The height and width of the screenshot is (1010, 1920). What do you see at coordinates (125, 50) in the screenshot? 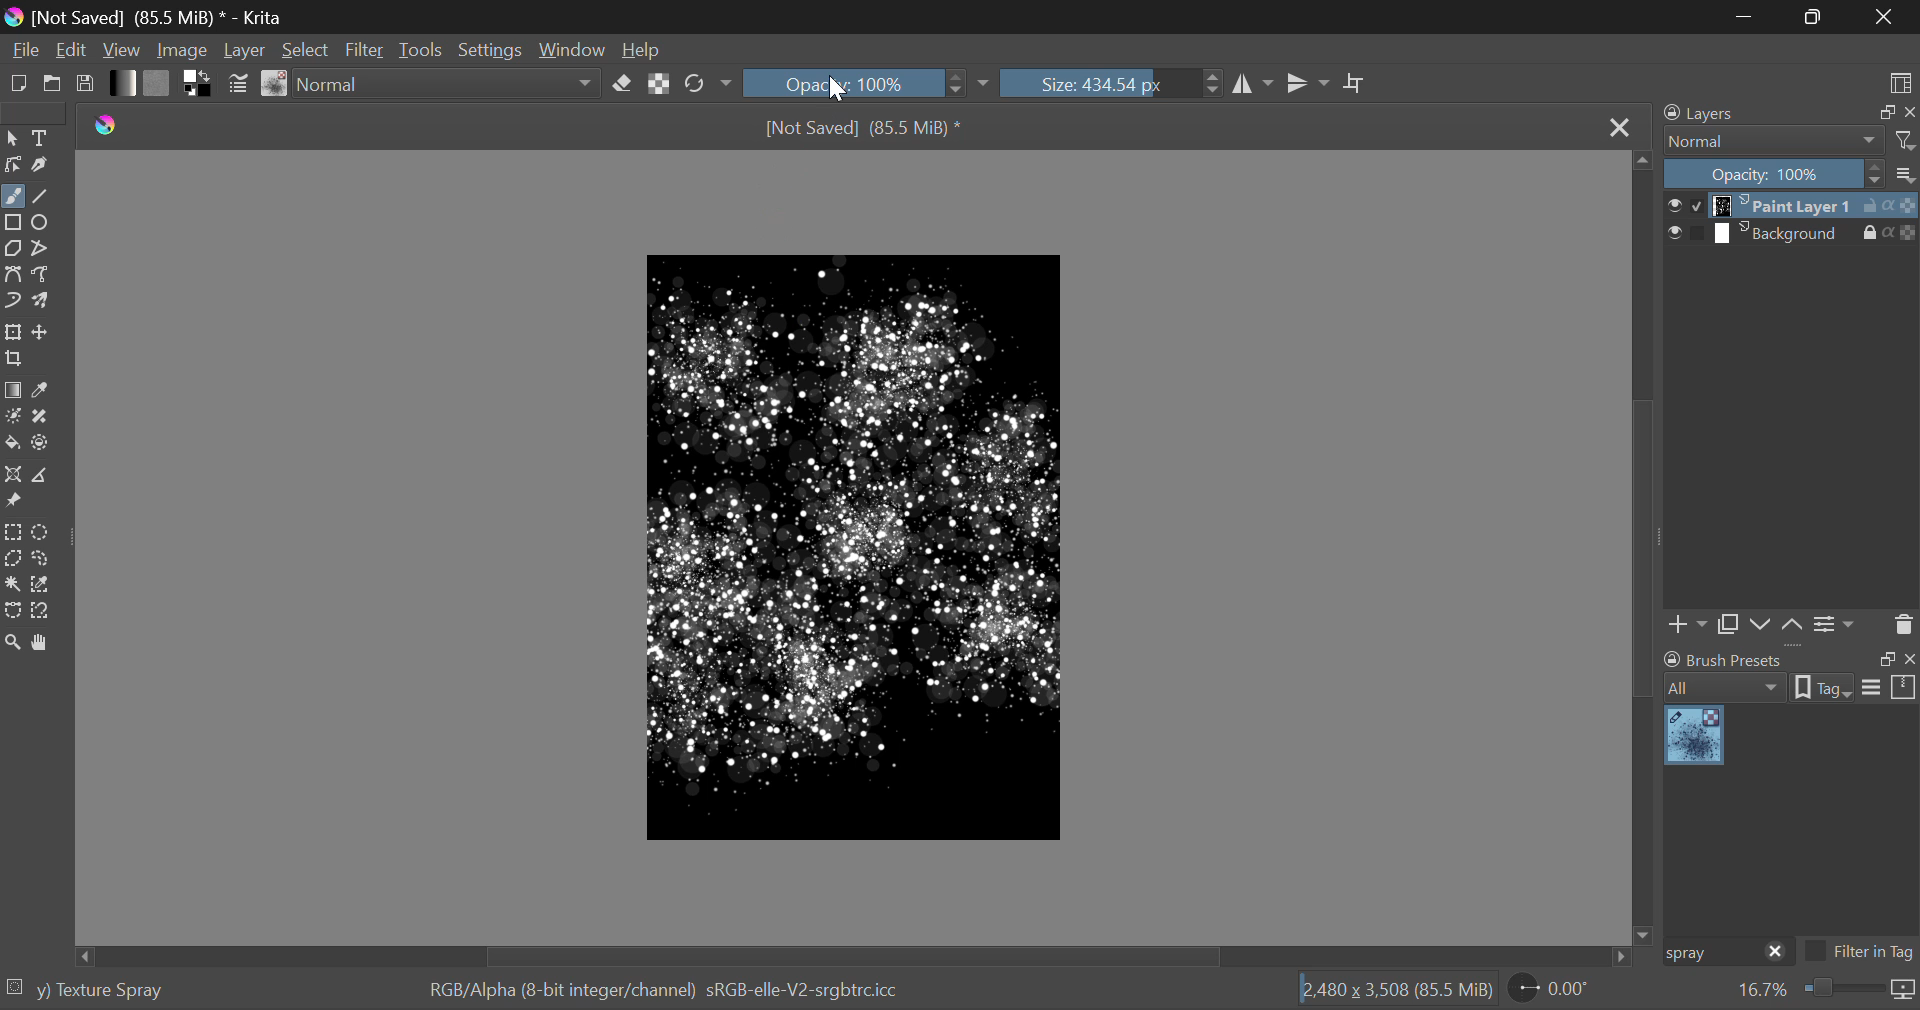
I see `View` at bounding box center [125, 50].